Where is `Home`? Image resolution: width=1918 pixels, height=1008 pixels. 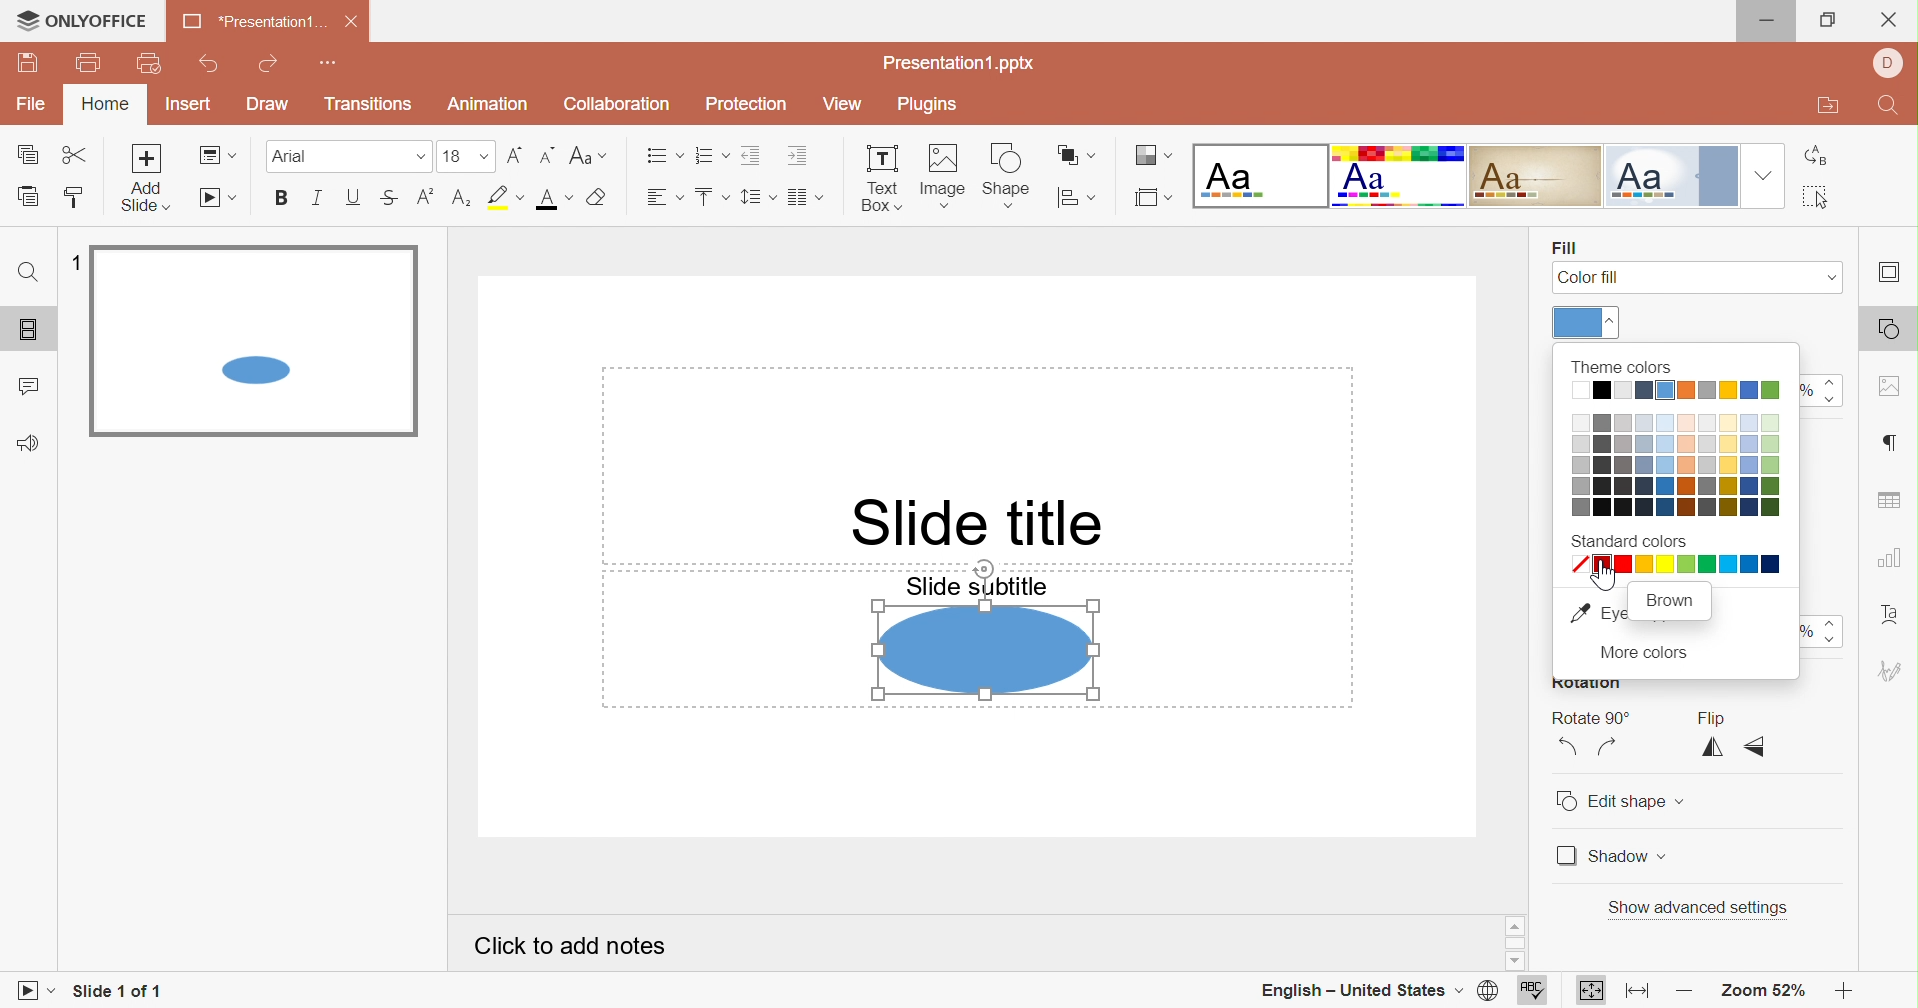
Home is located at coordinates (108, 106).